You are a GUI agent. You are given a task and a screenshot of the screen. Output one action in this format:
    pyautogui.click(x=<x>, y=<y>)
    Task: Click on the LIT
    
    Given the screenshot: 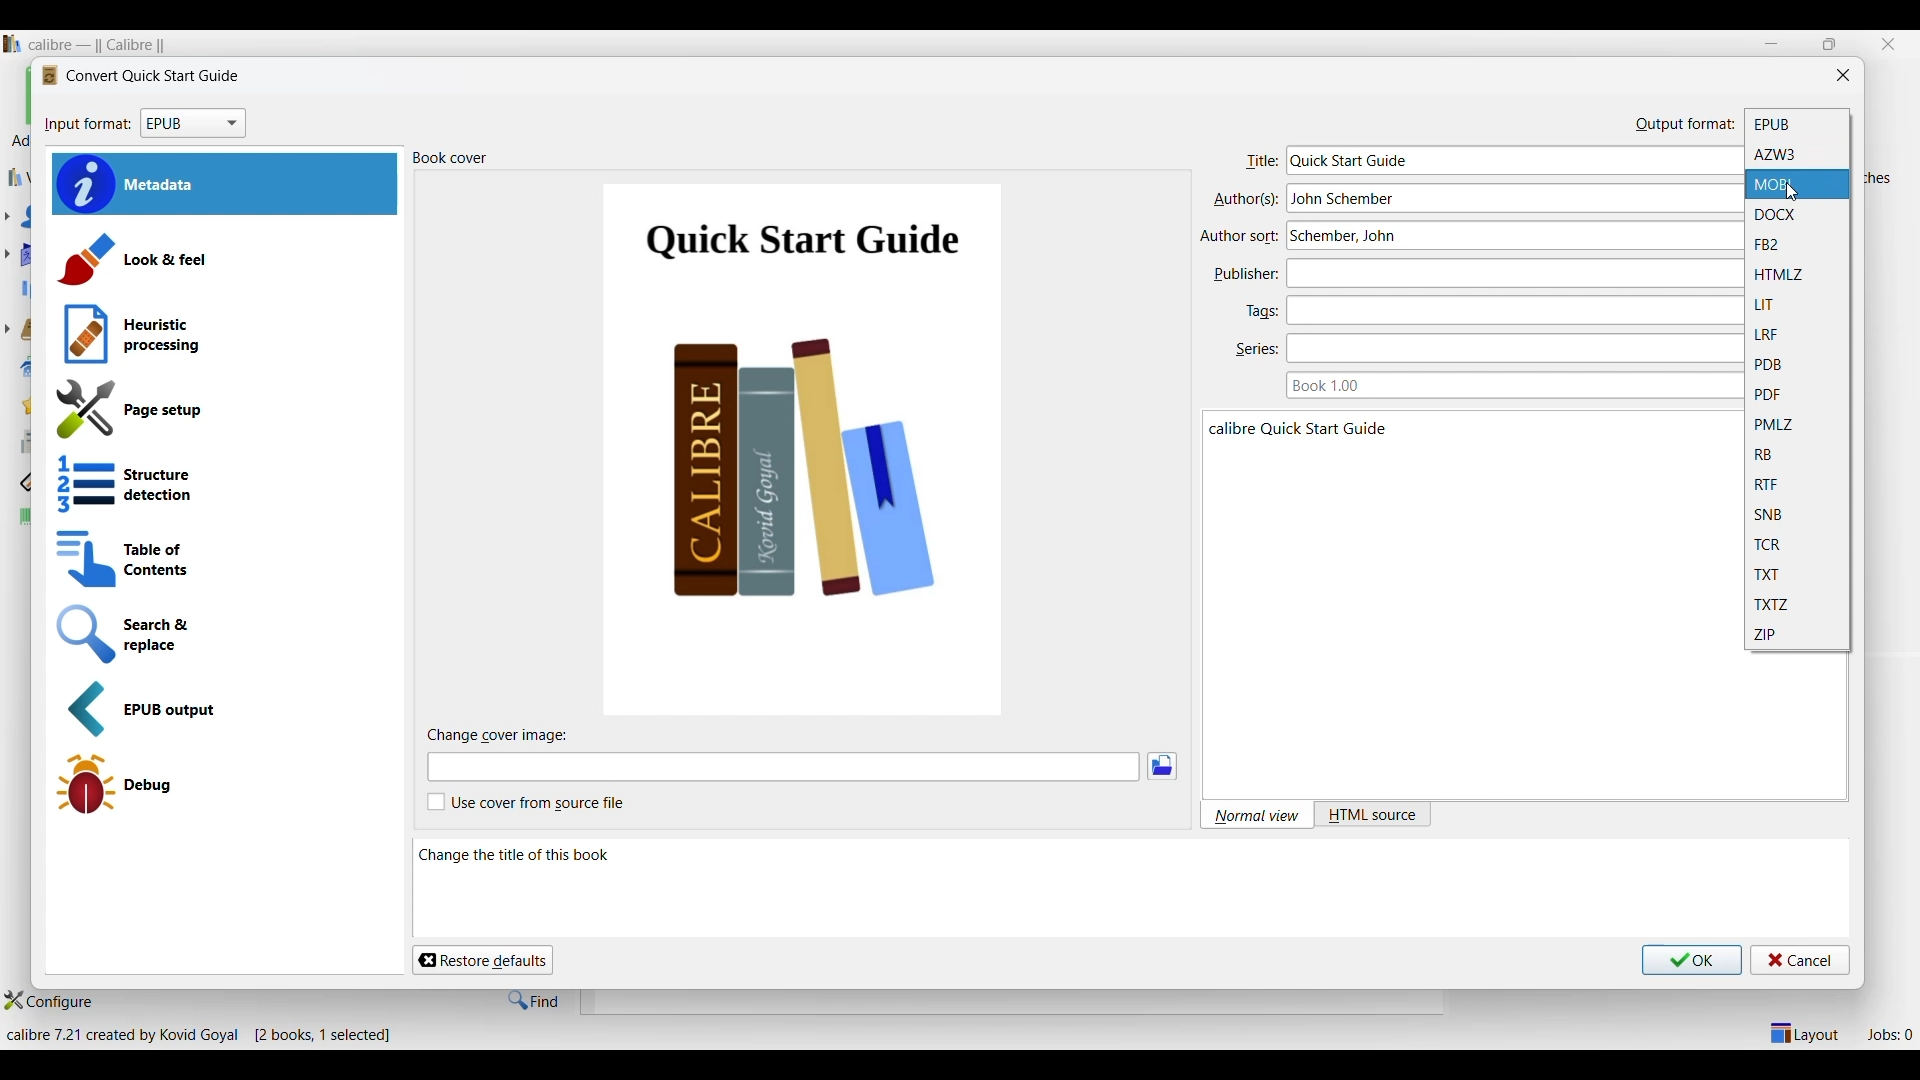 What is the action you would take?
    pyautogui.click(x=1796, y=304)
    